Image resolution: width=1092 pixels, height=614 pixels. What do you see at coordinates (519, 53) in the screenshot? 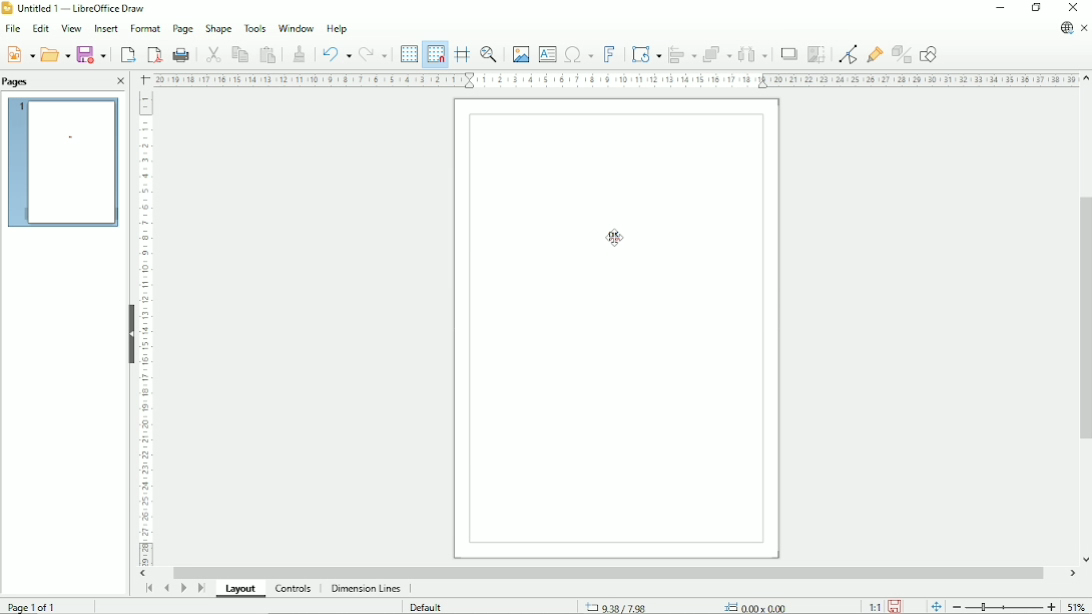
I see `Insert image` at bounding box center [519, 53].